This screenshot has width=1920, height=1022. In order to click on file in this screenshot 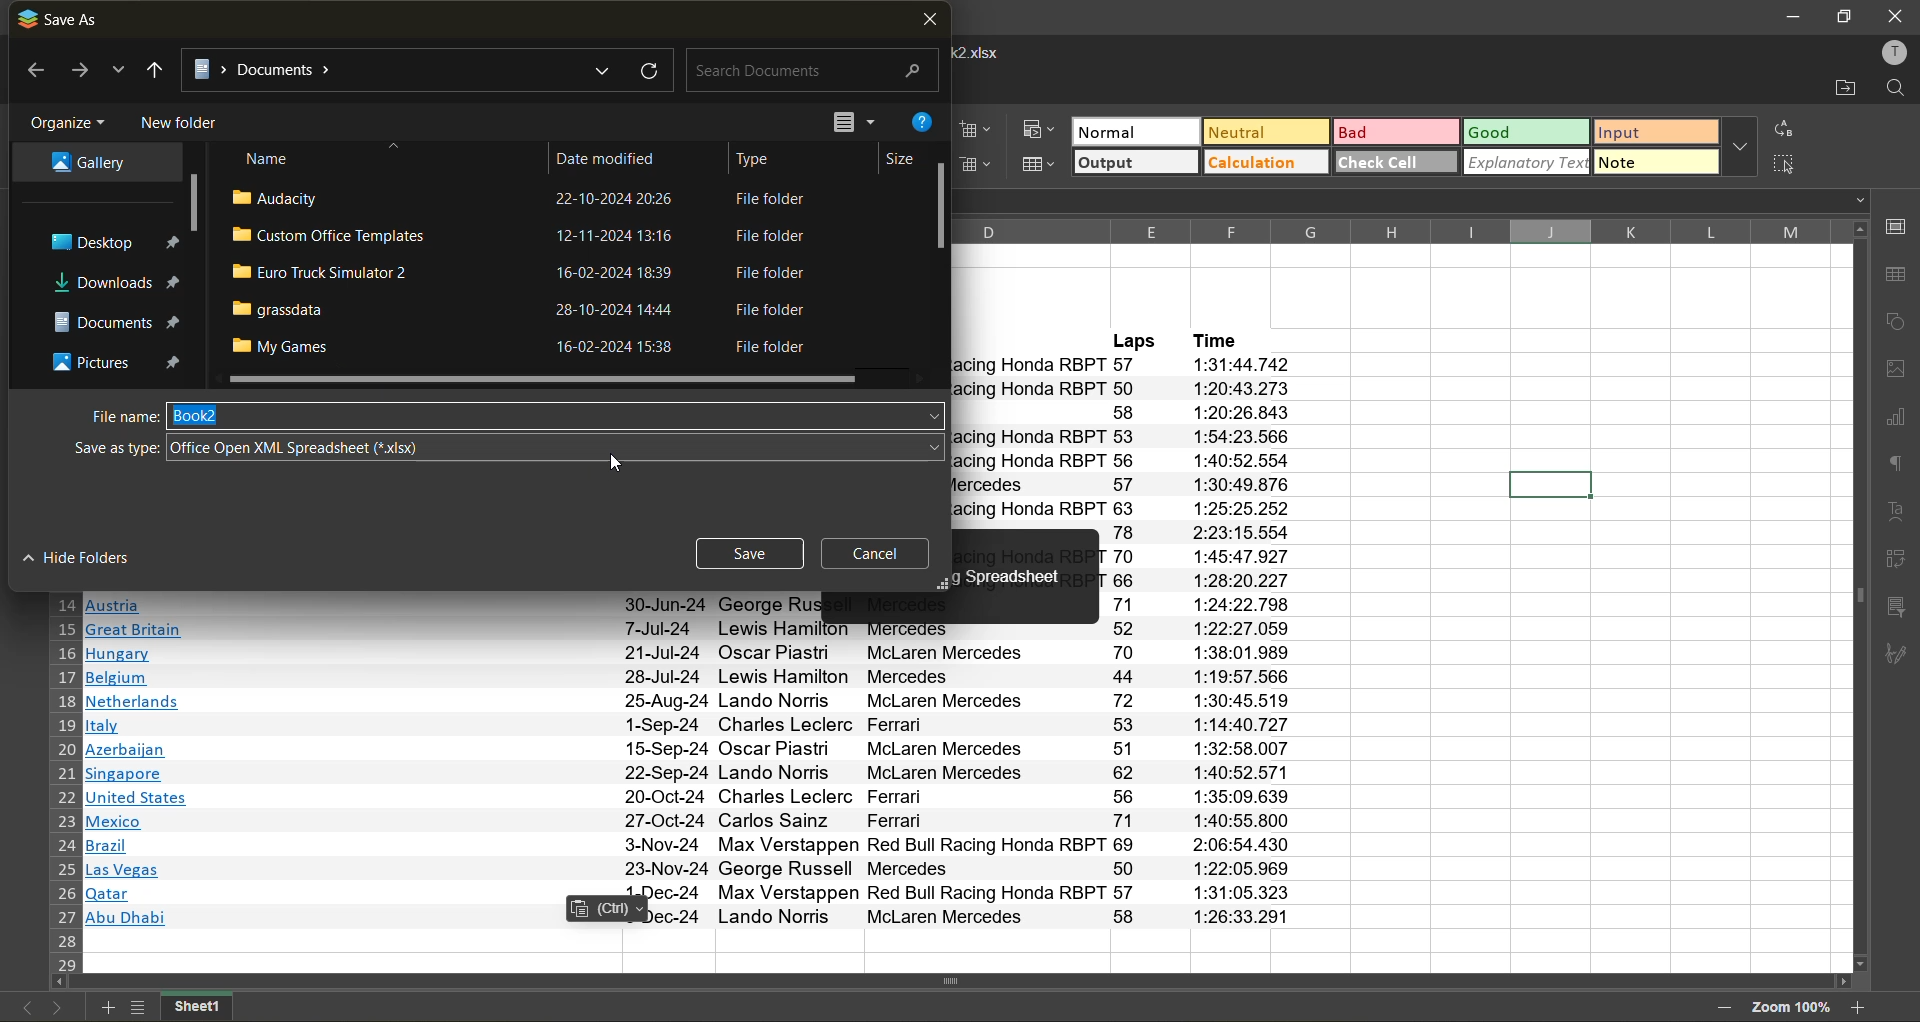, I will do `click(526, 347)`.